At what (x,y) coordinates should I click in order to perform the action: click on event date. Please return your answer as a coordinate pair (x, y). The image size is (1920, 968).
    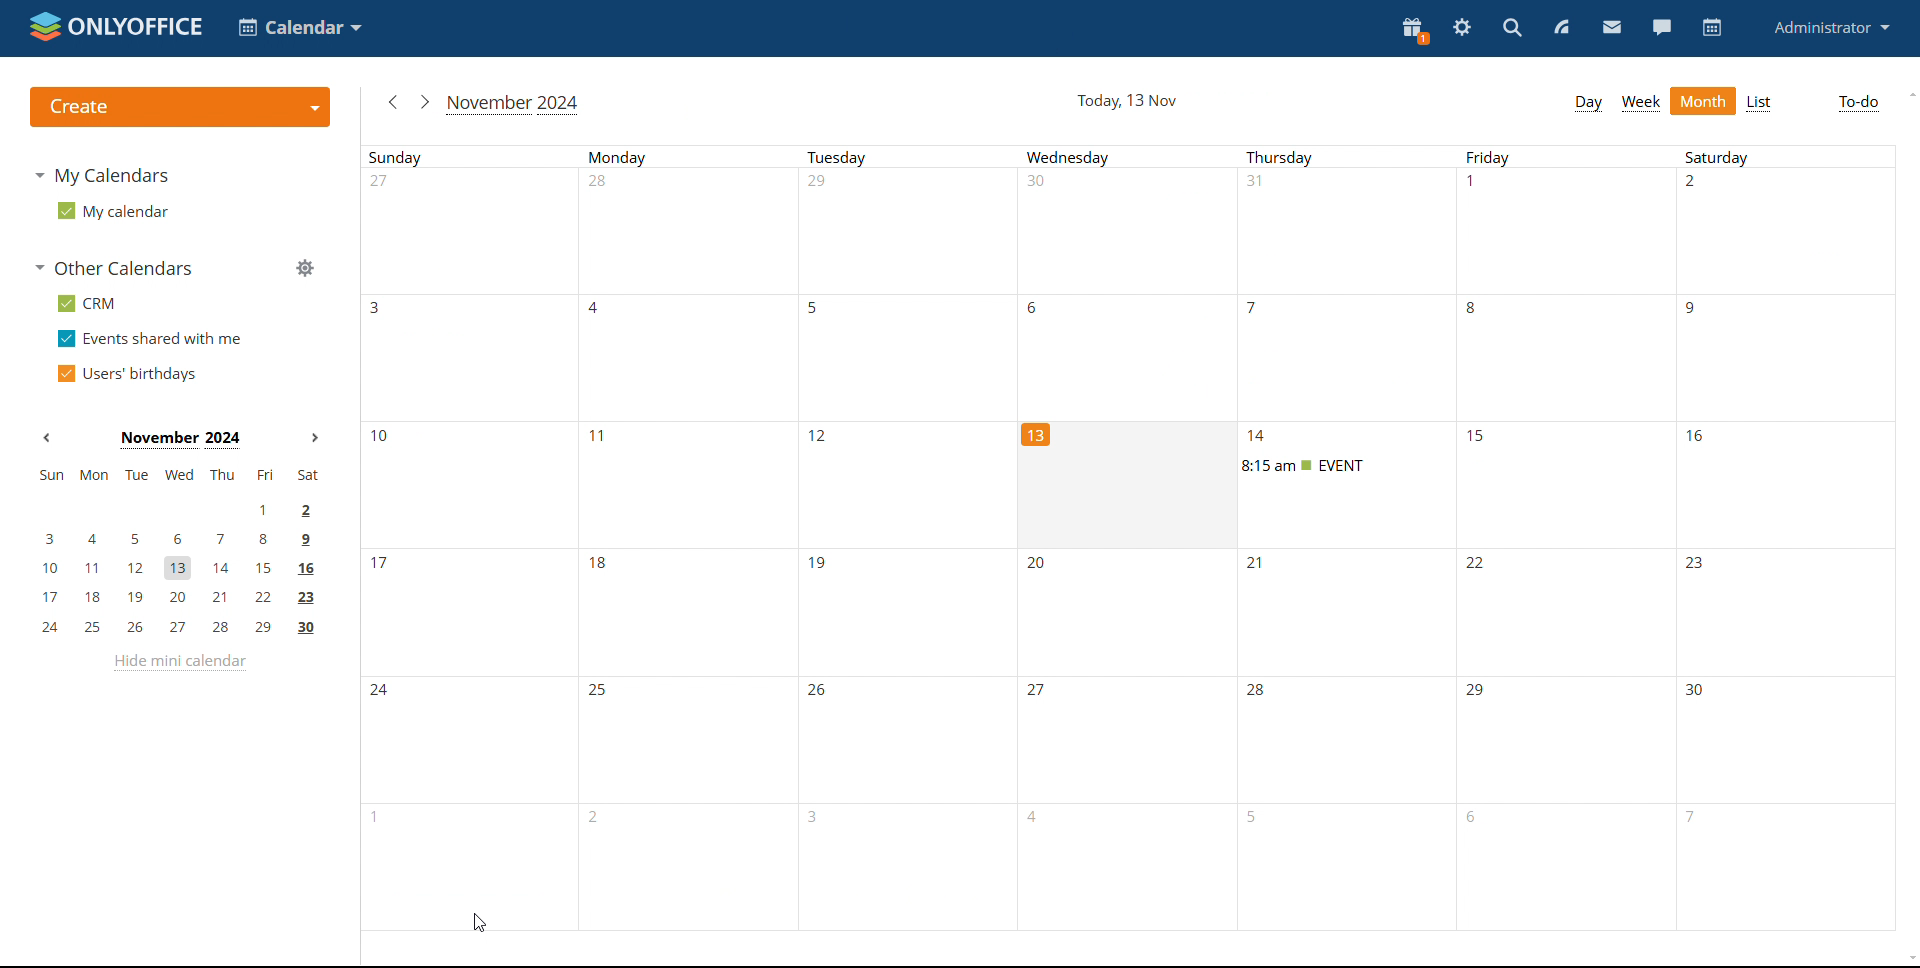
    Looking at the image, I should click on (1262, 436).